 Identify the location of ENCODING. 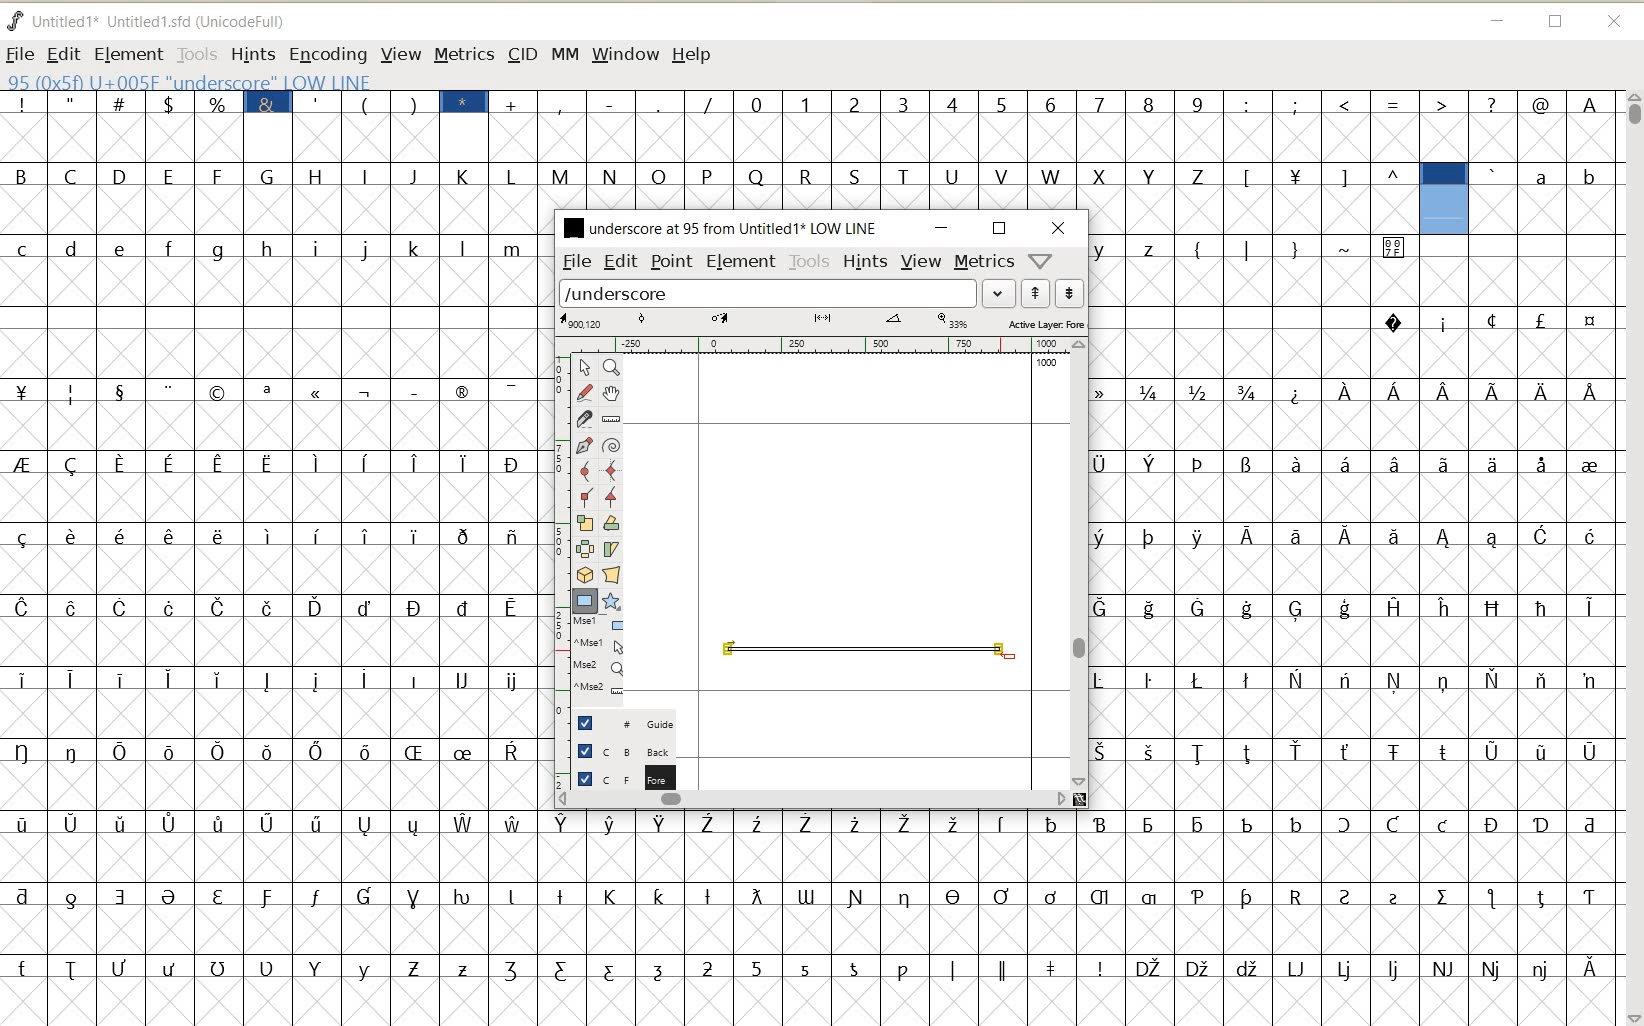
(327, 55).